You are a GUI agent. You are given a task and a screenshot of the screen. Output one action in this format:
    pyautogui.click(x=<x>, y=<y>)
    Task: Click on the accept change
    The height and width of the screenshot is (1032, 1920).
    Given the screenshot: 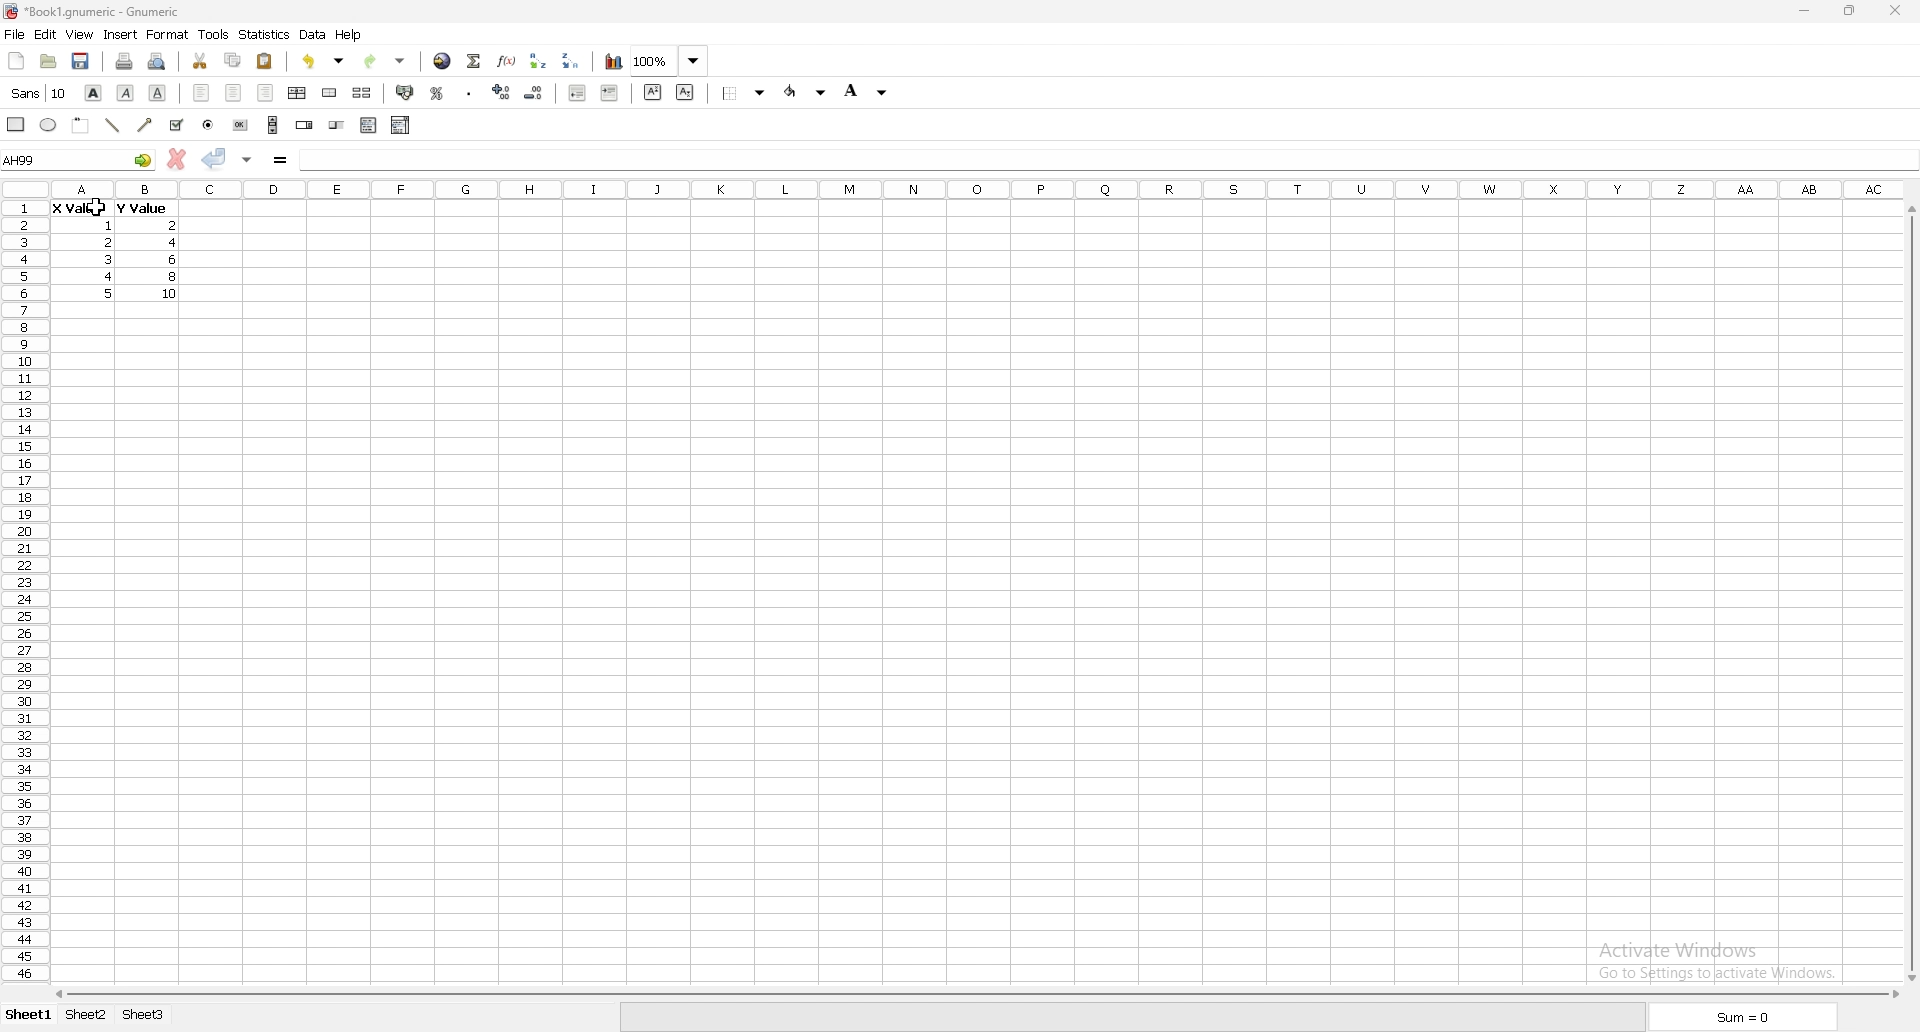 What is the action you would take?
    pyautogui.click(x=214, y=157)
    